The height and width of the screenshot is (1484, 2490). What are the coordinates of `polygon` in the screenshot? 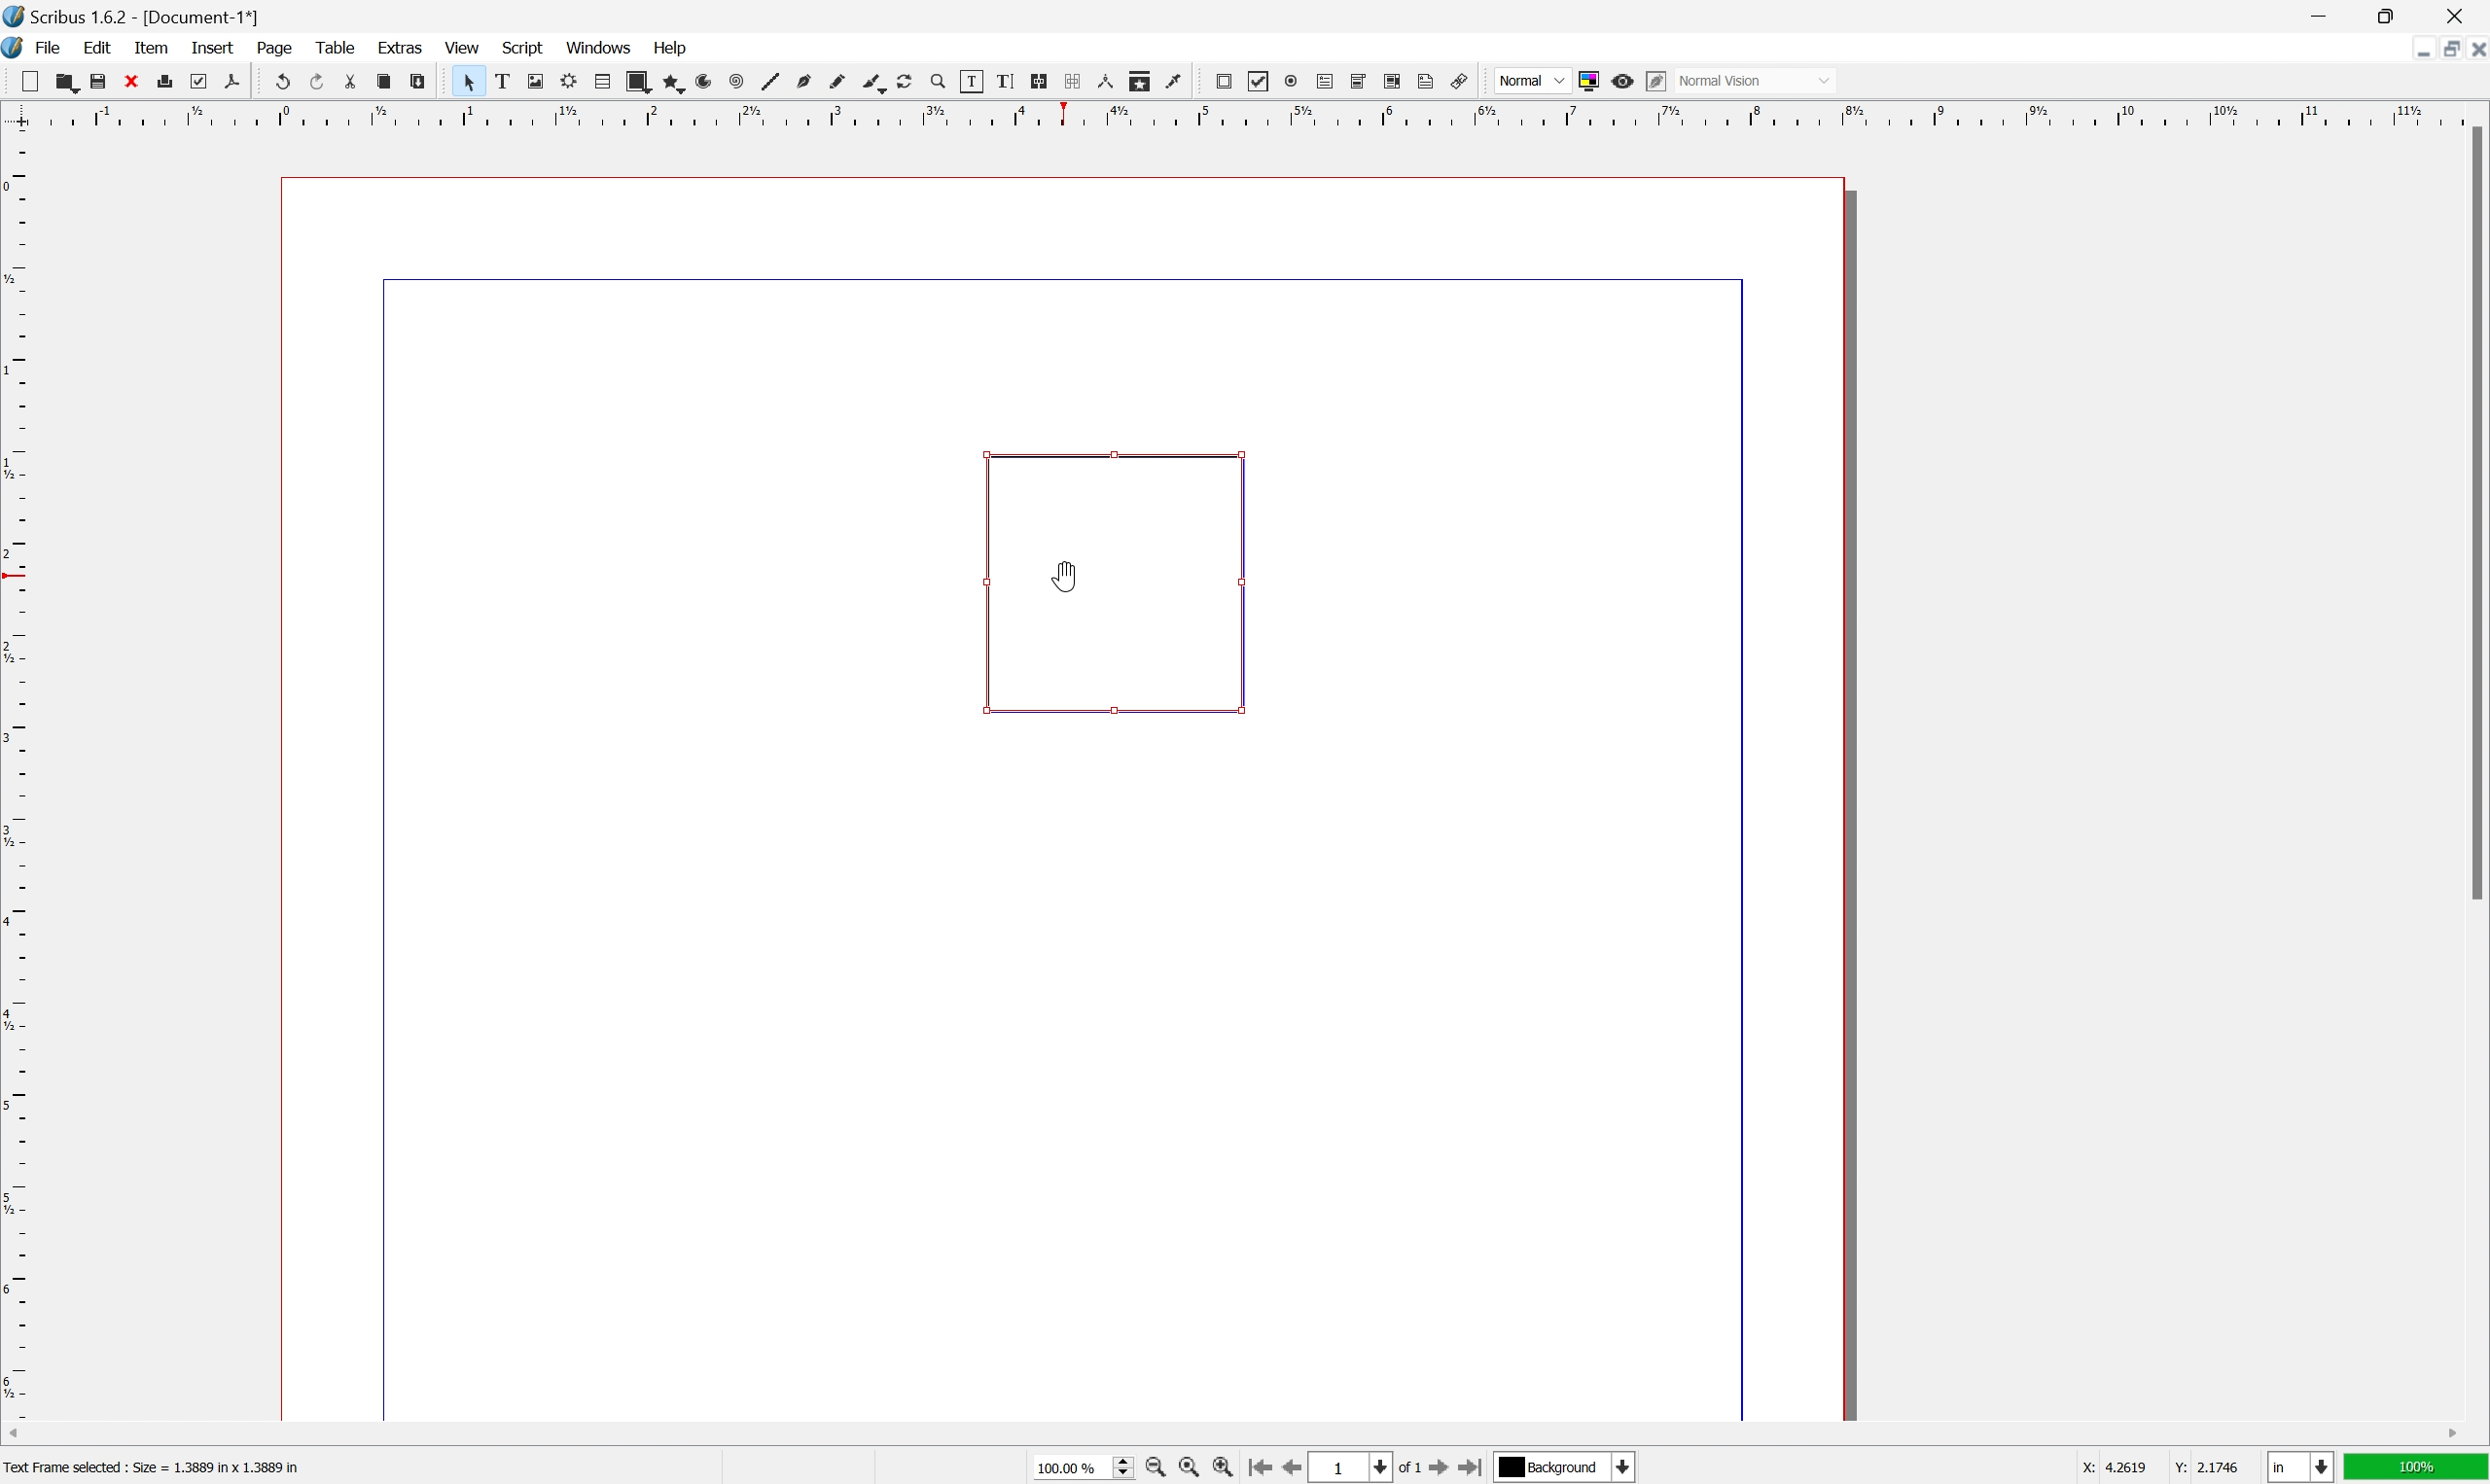 It's located at (671, 82).